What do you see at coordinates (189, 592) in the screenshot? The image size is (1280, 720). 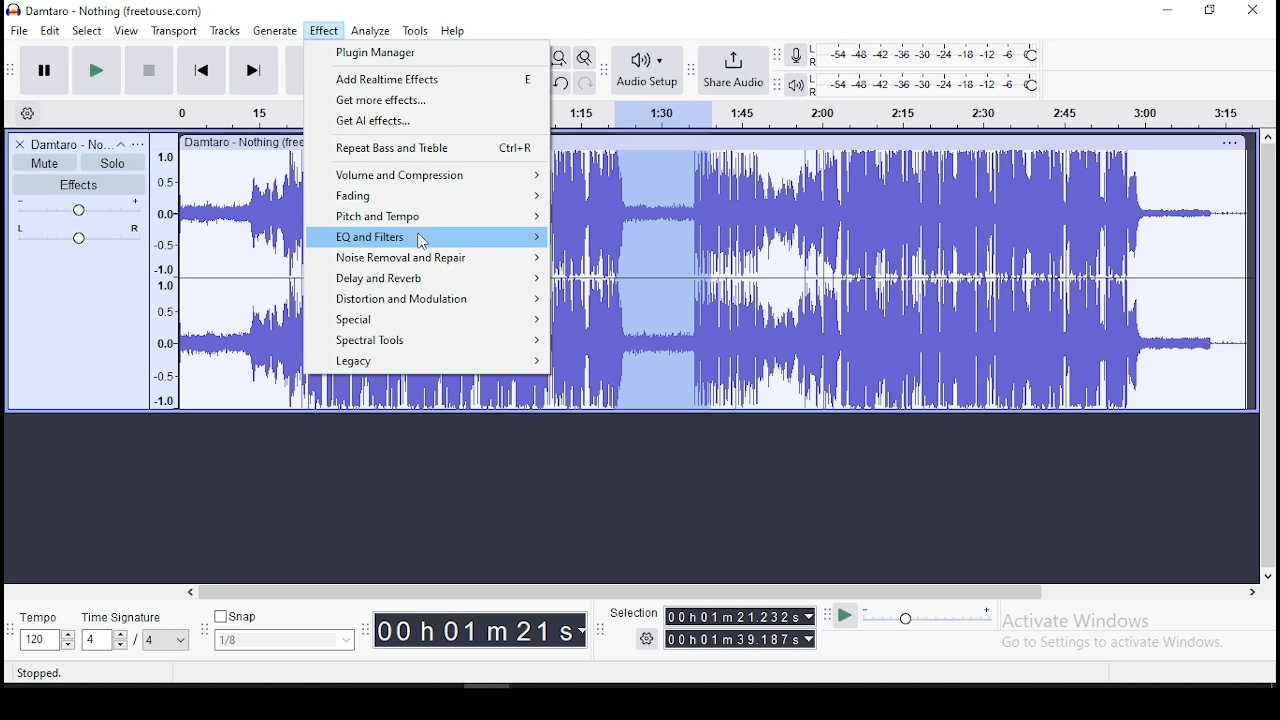 I see `left` at bounding box center [189, 592].